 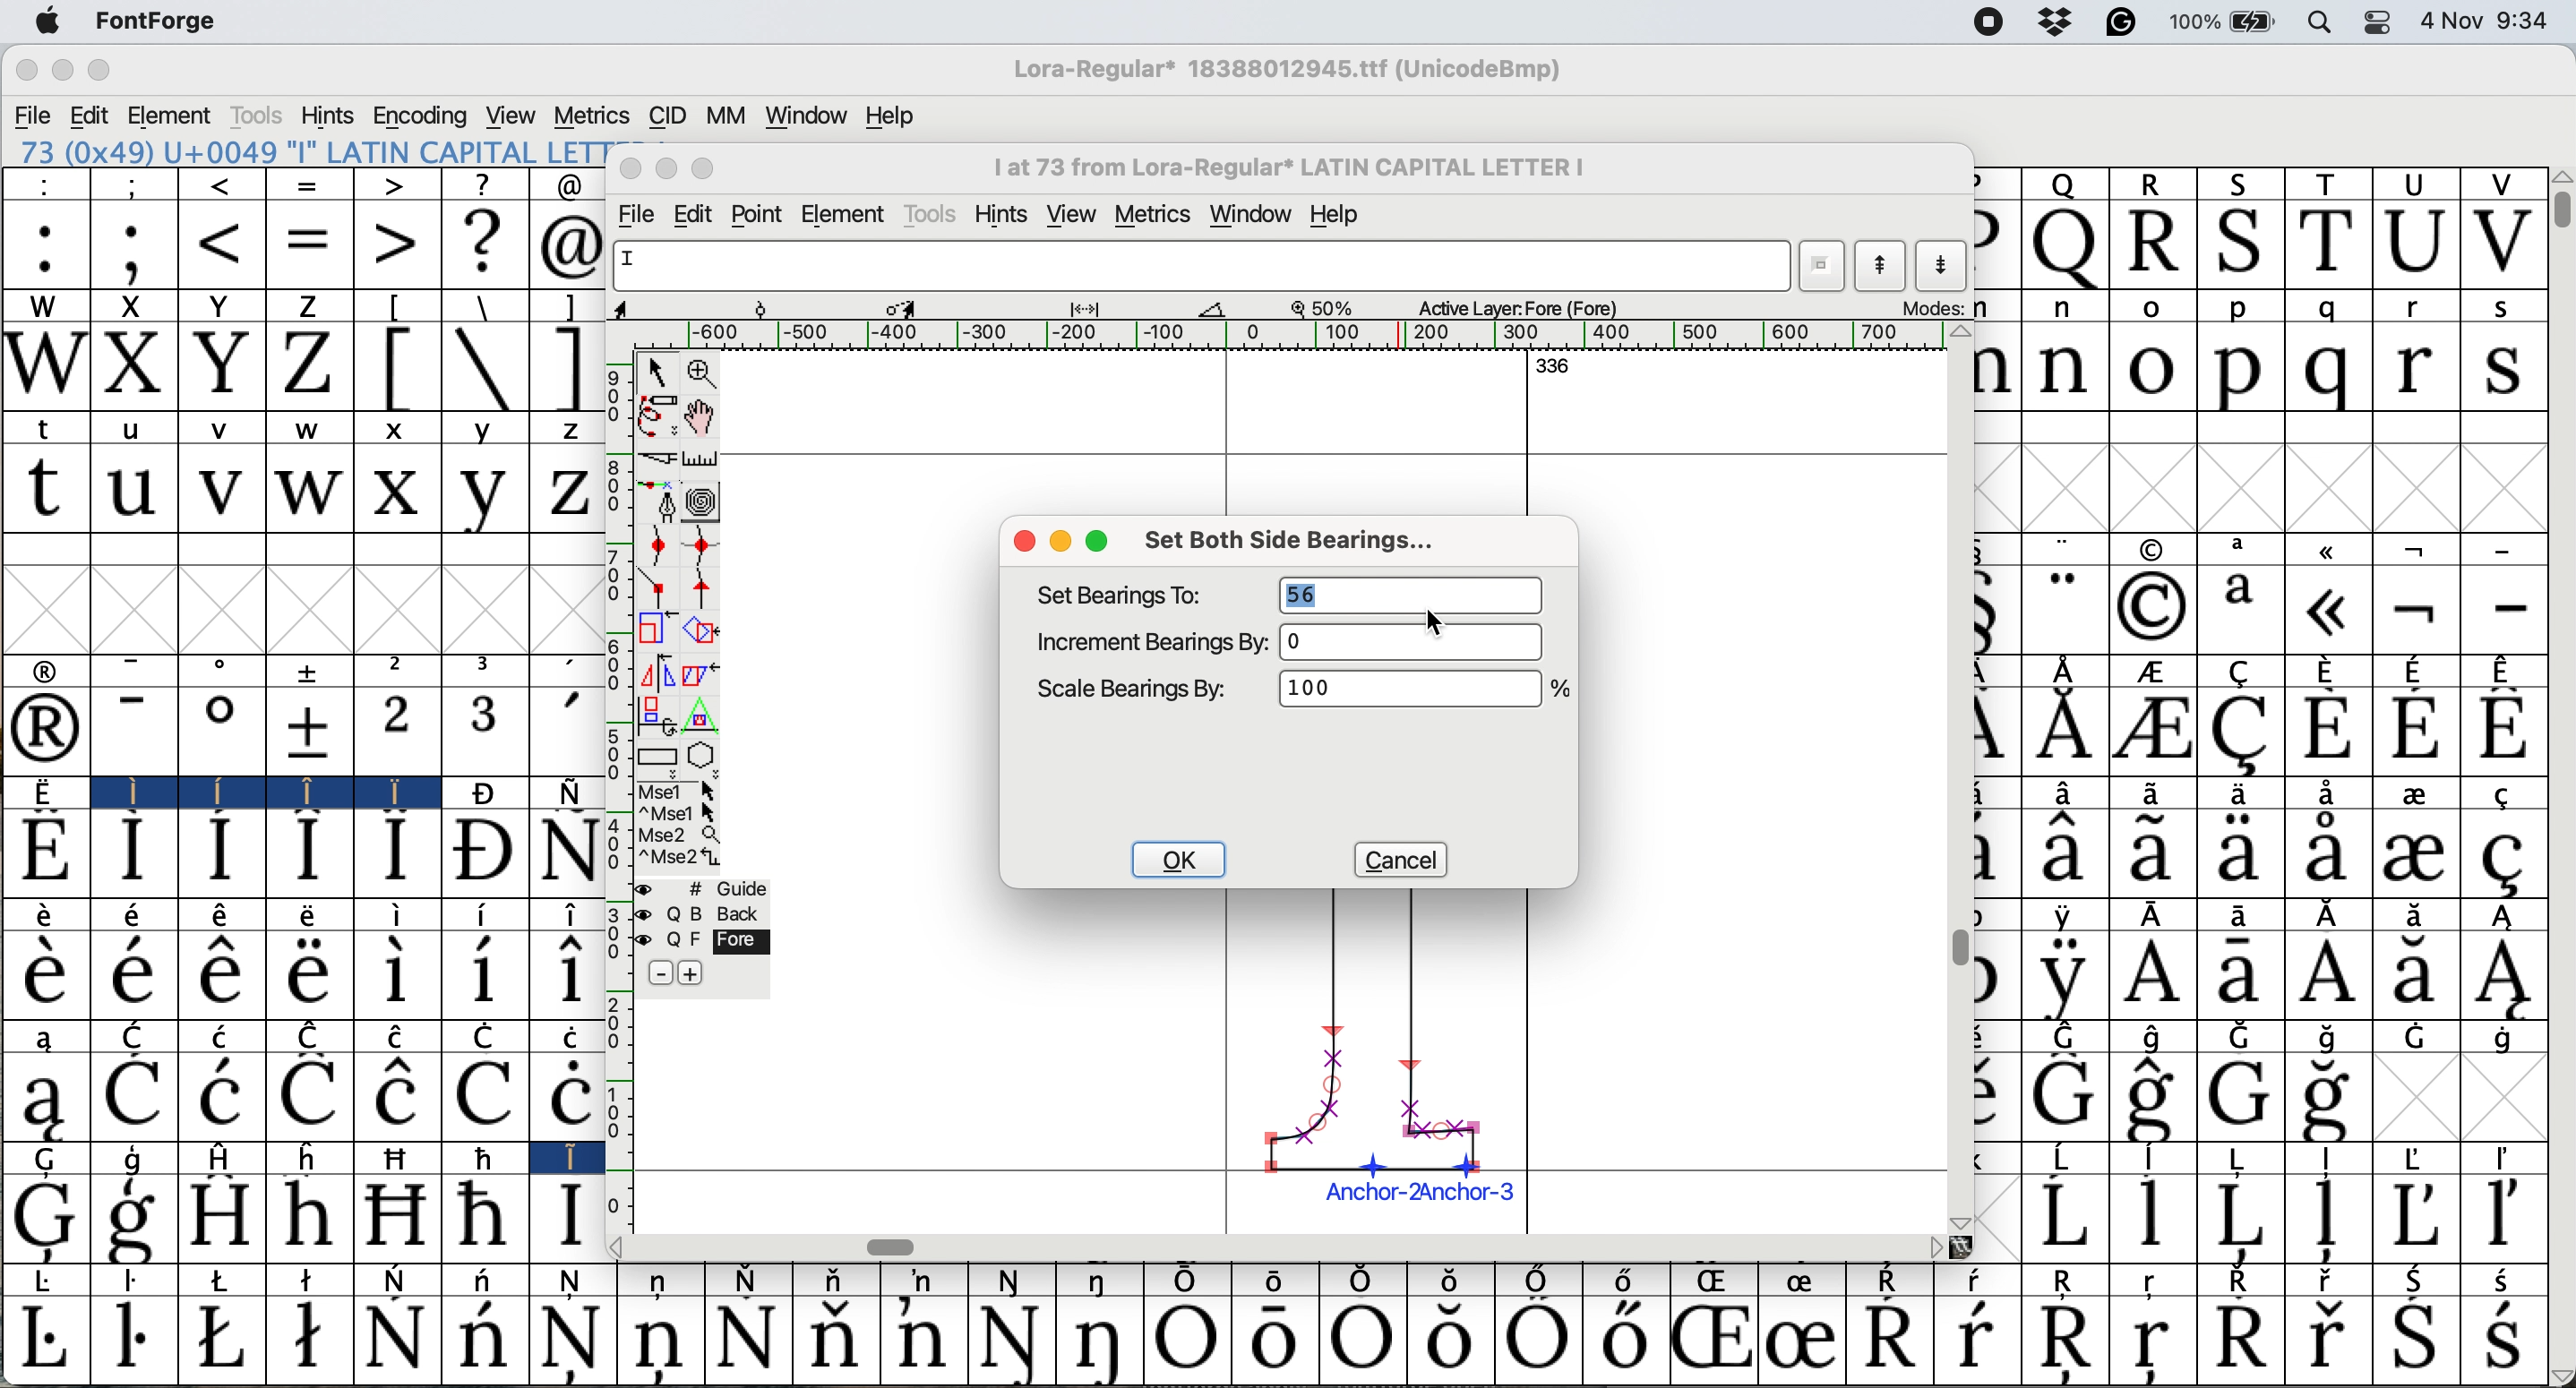 I want to click on Symbol, so click(x=2504, y=858).